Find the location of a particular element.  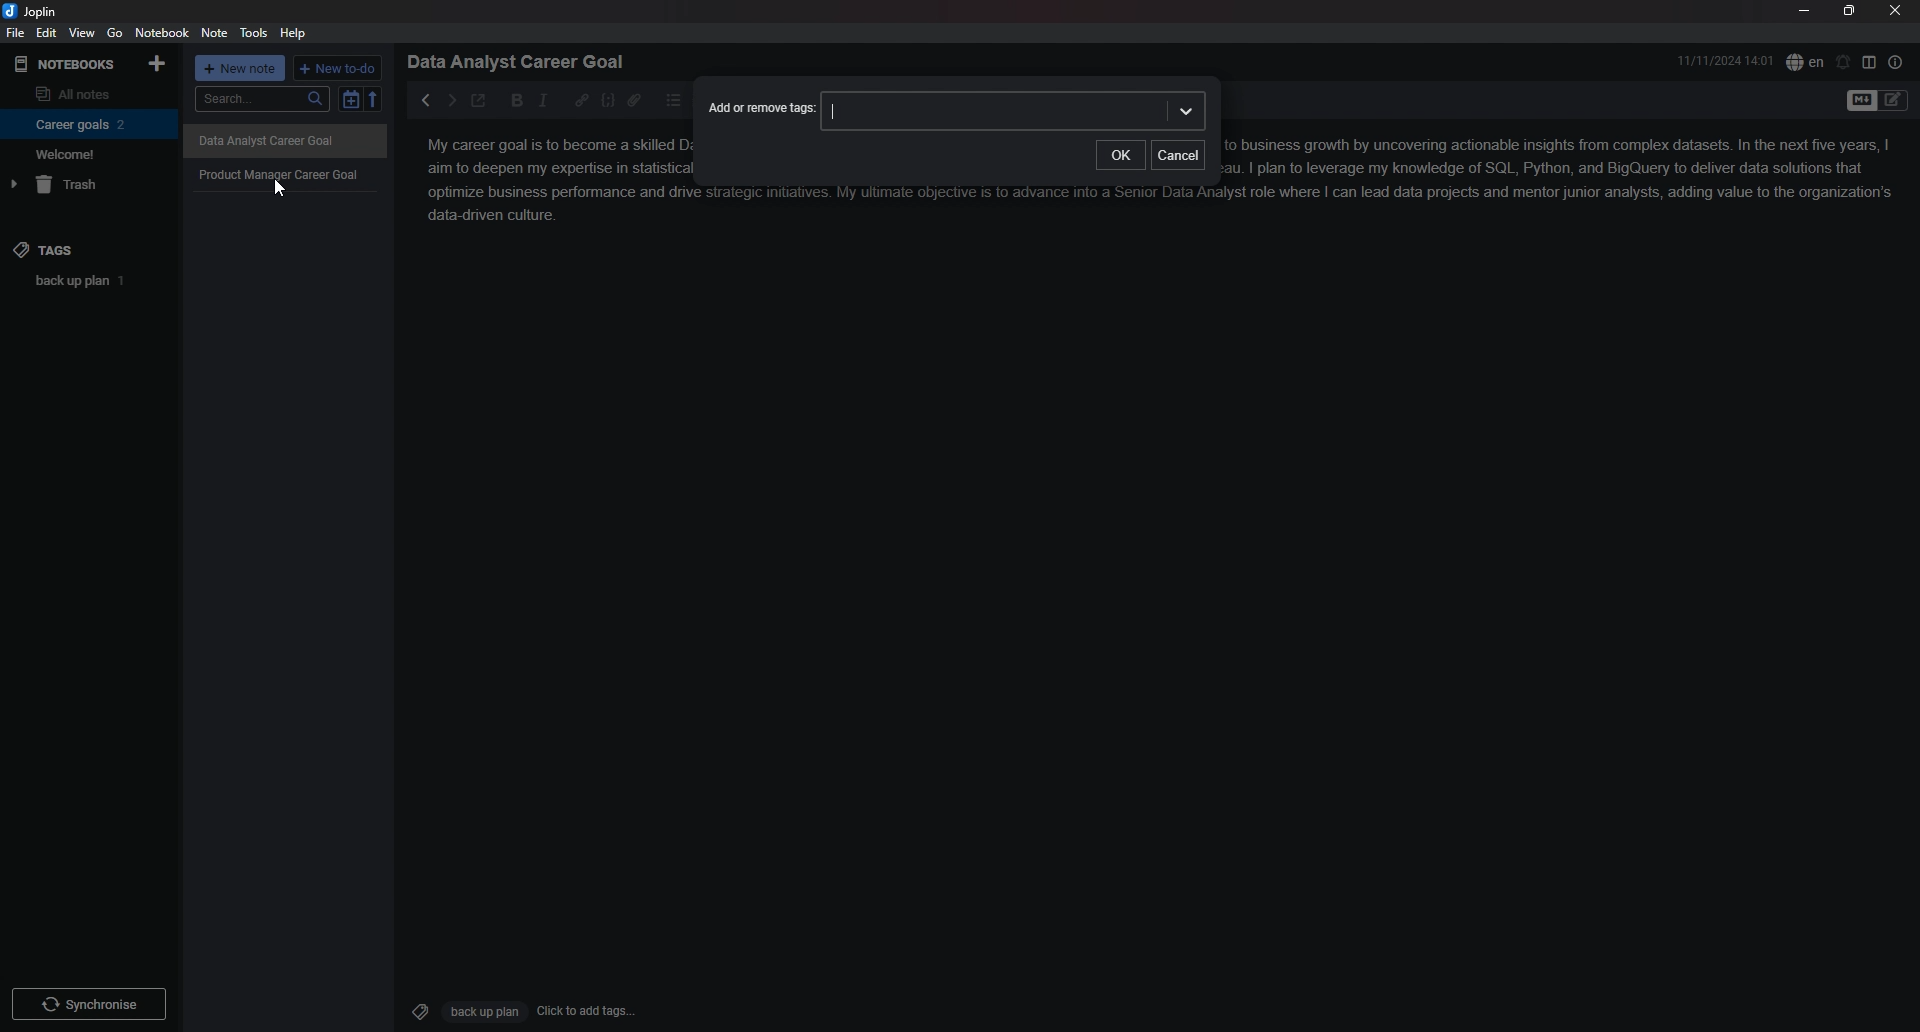

toggle editor layout is located at coordinates (1869, 61).